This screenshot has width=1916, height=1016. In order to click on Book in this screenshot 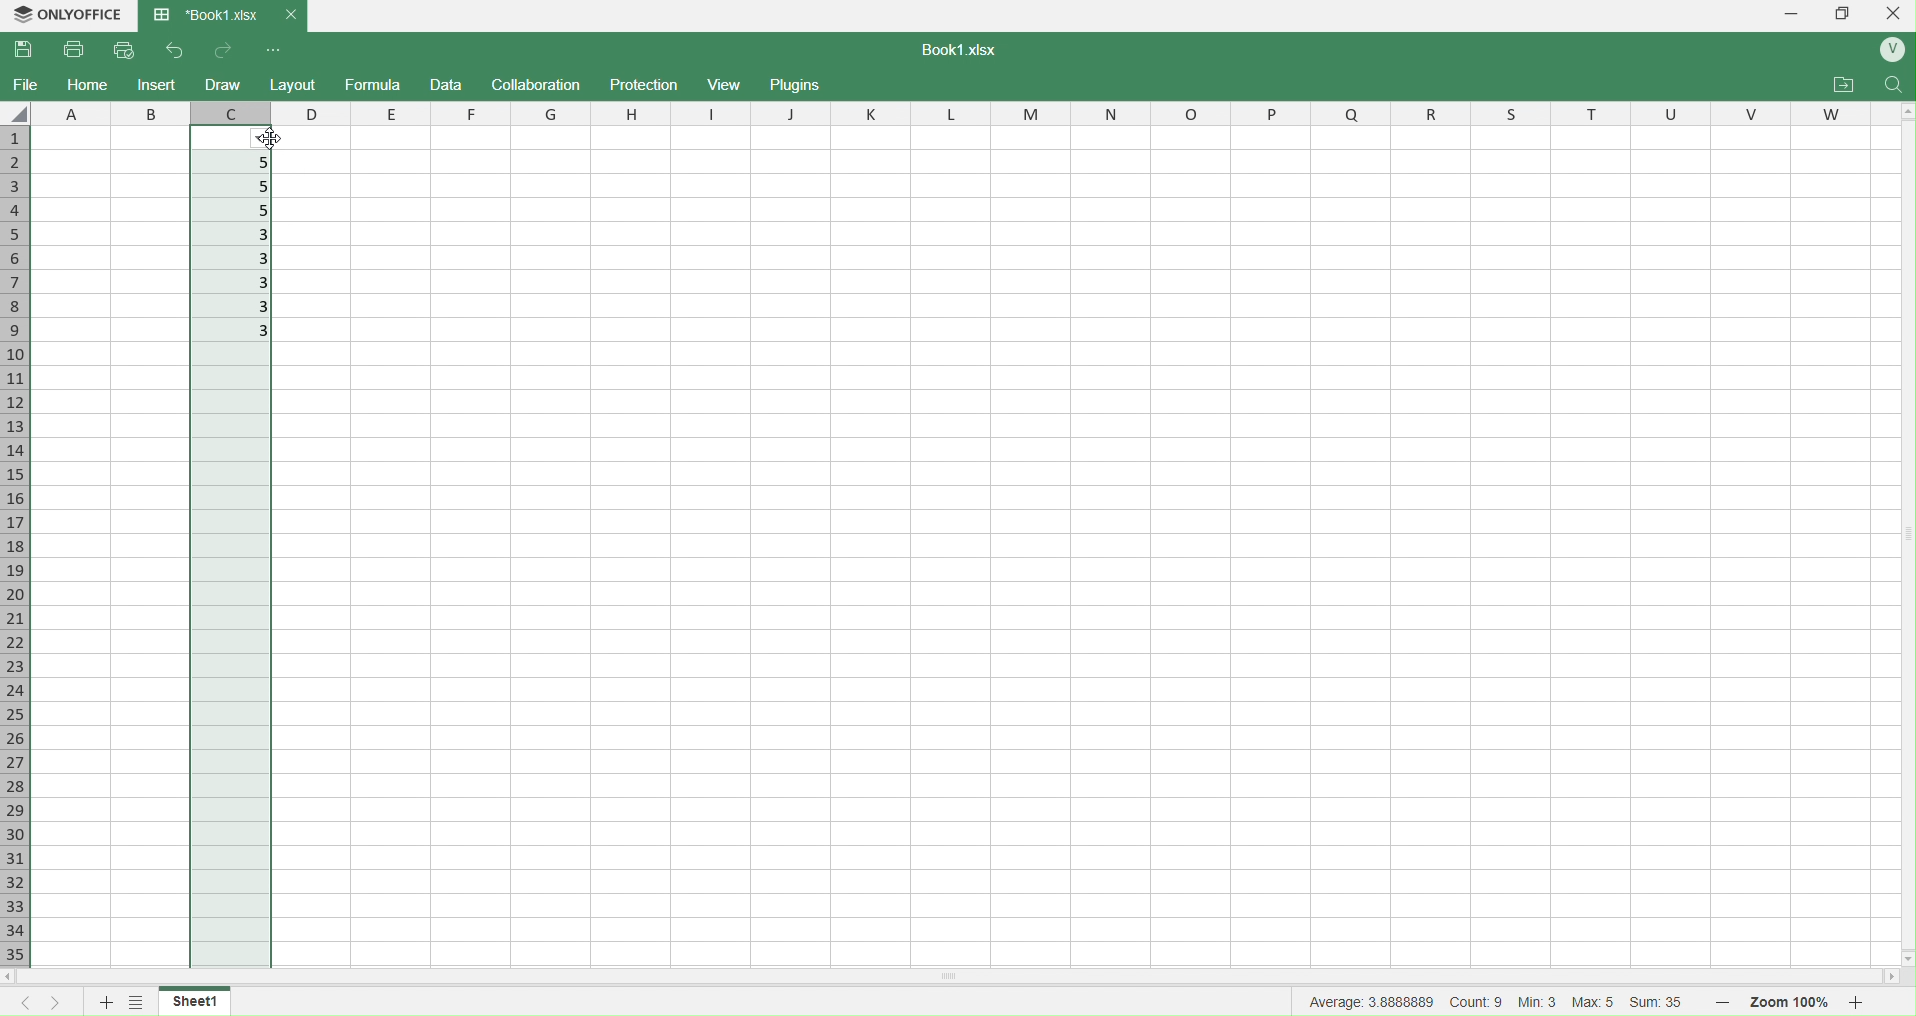, I will do `click(221, 16)`.